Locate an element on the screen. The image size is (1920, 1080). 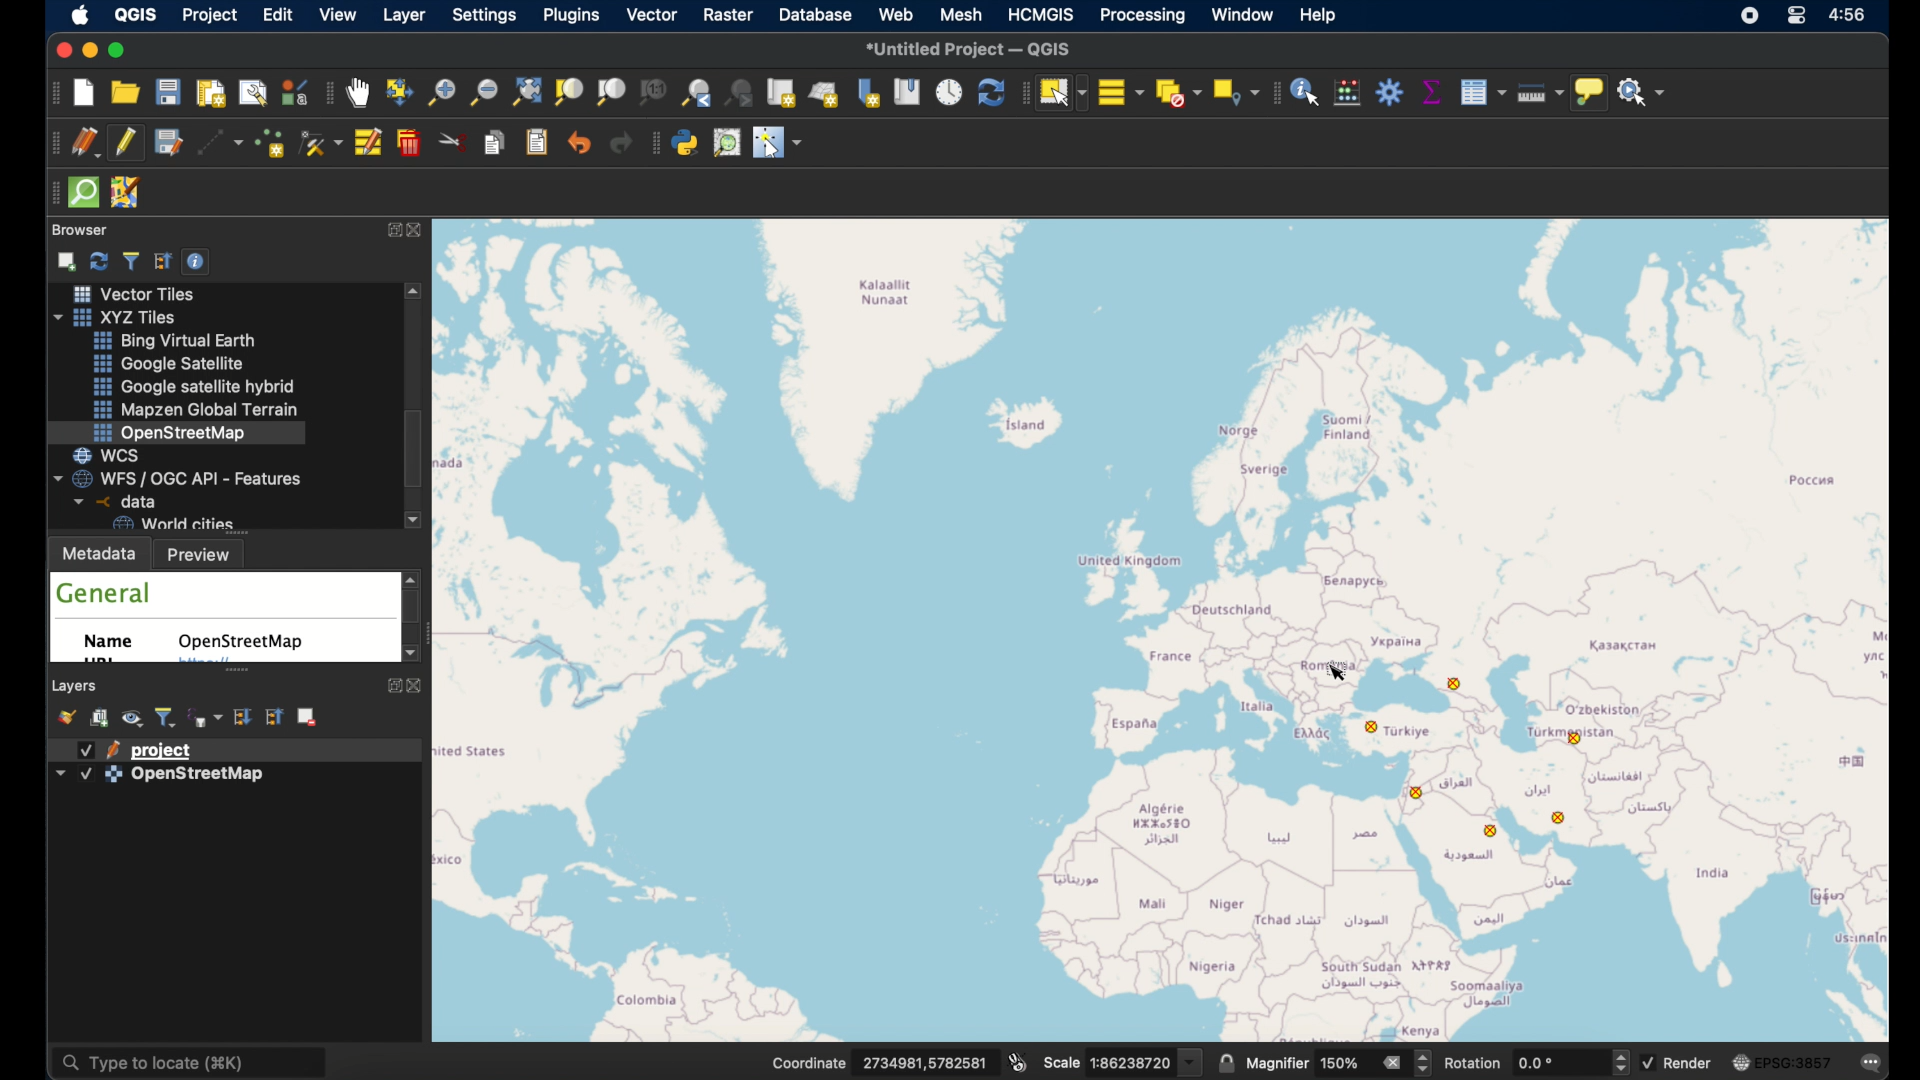
quick osm is located at coordinates (83, 193).